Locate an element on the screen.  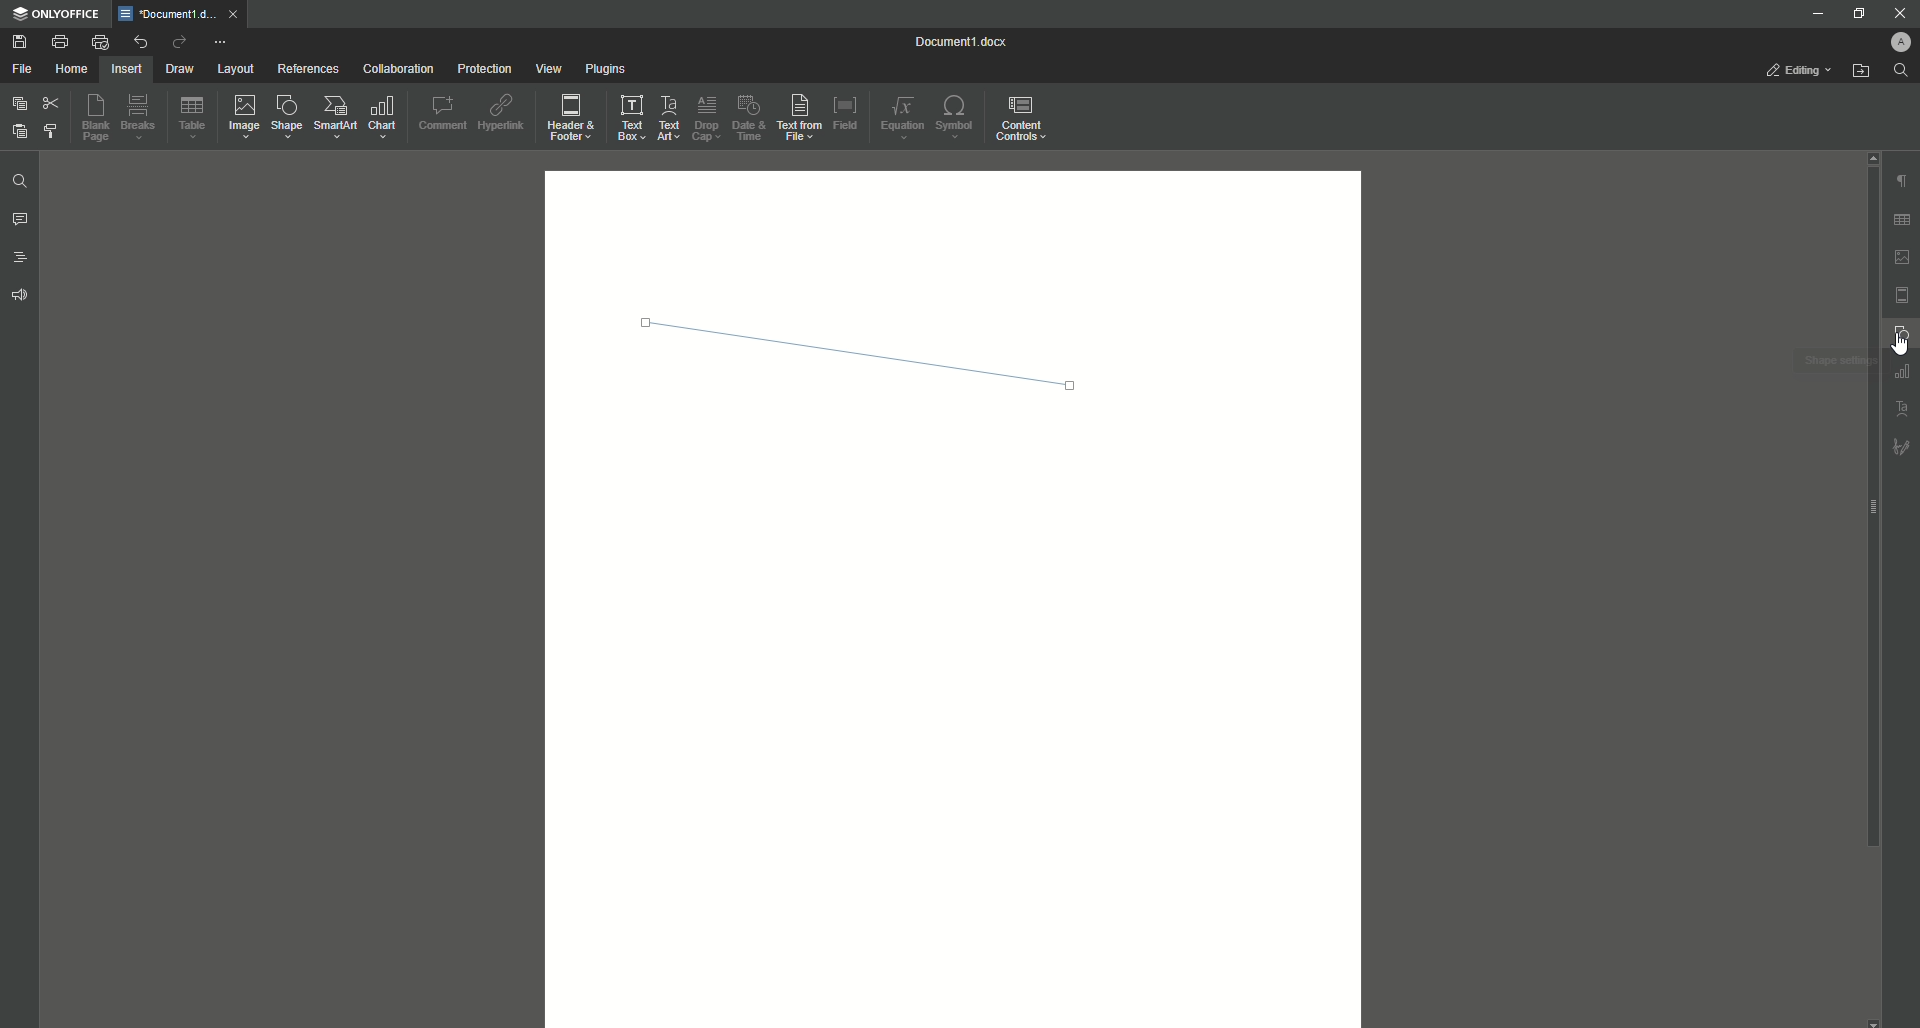
Text From File is located at coordinates (801, 119).